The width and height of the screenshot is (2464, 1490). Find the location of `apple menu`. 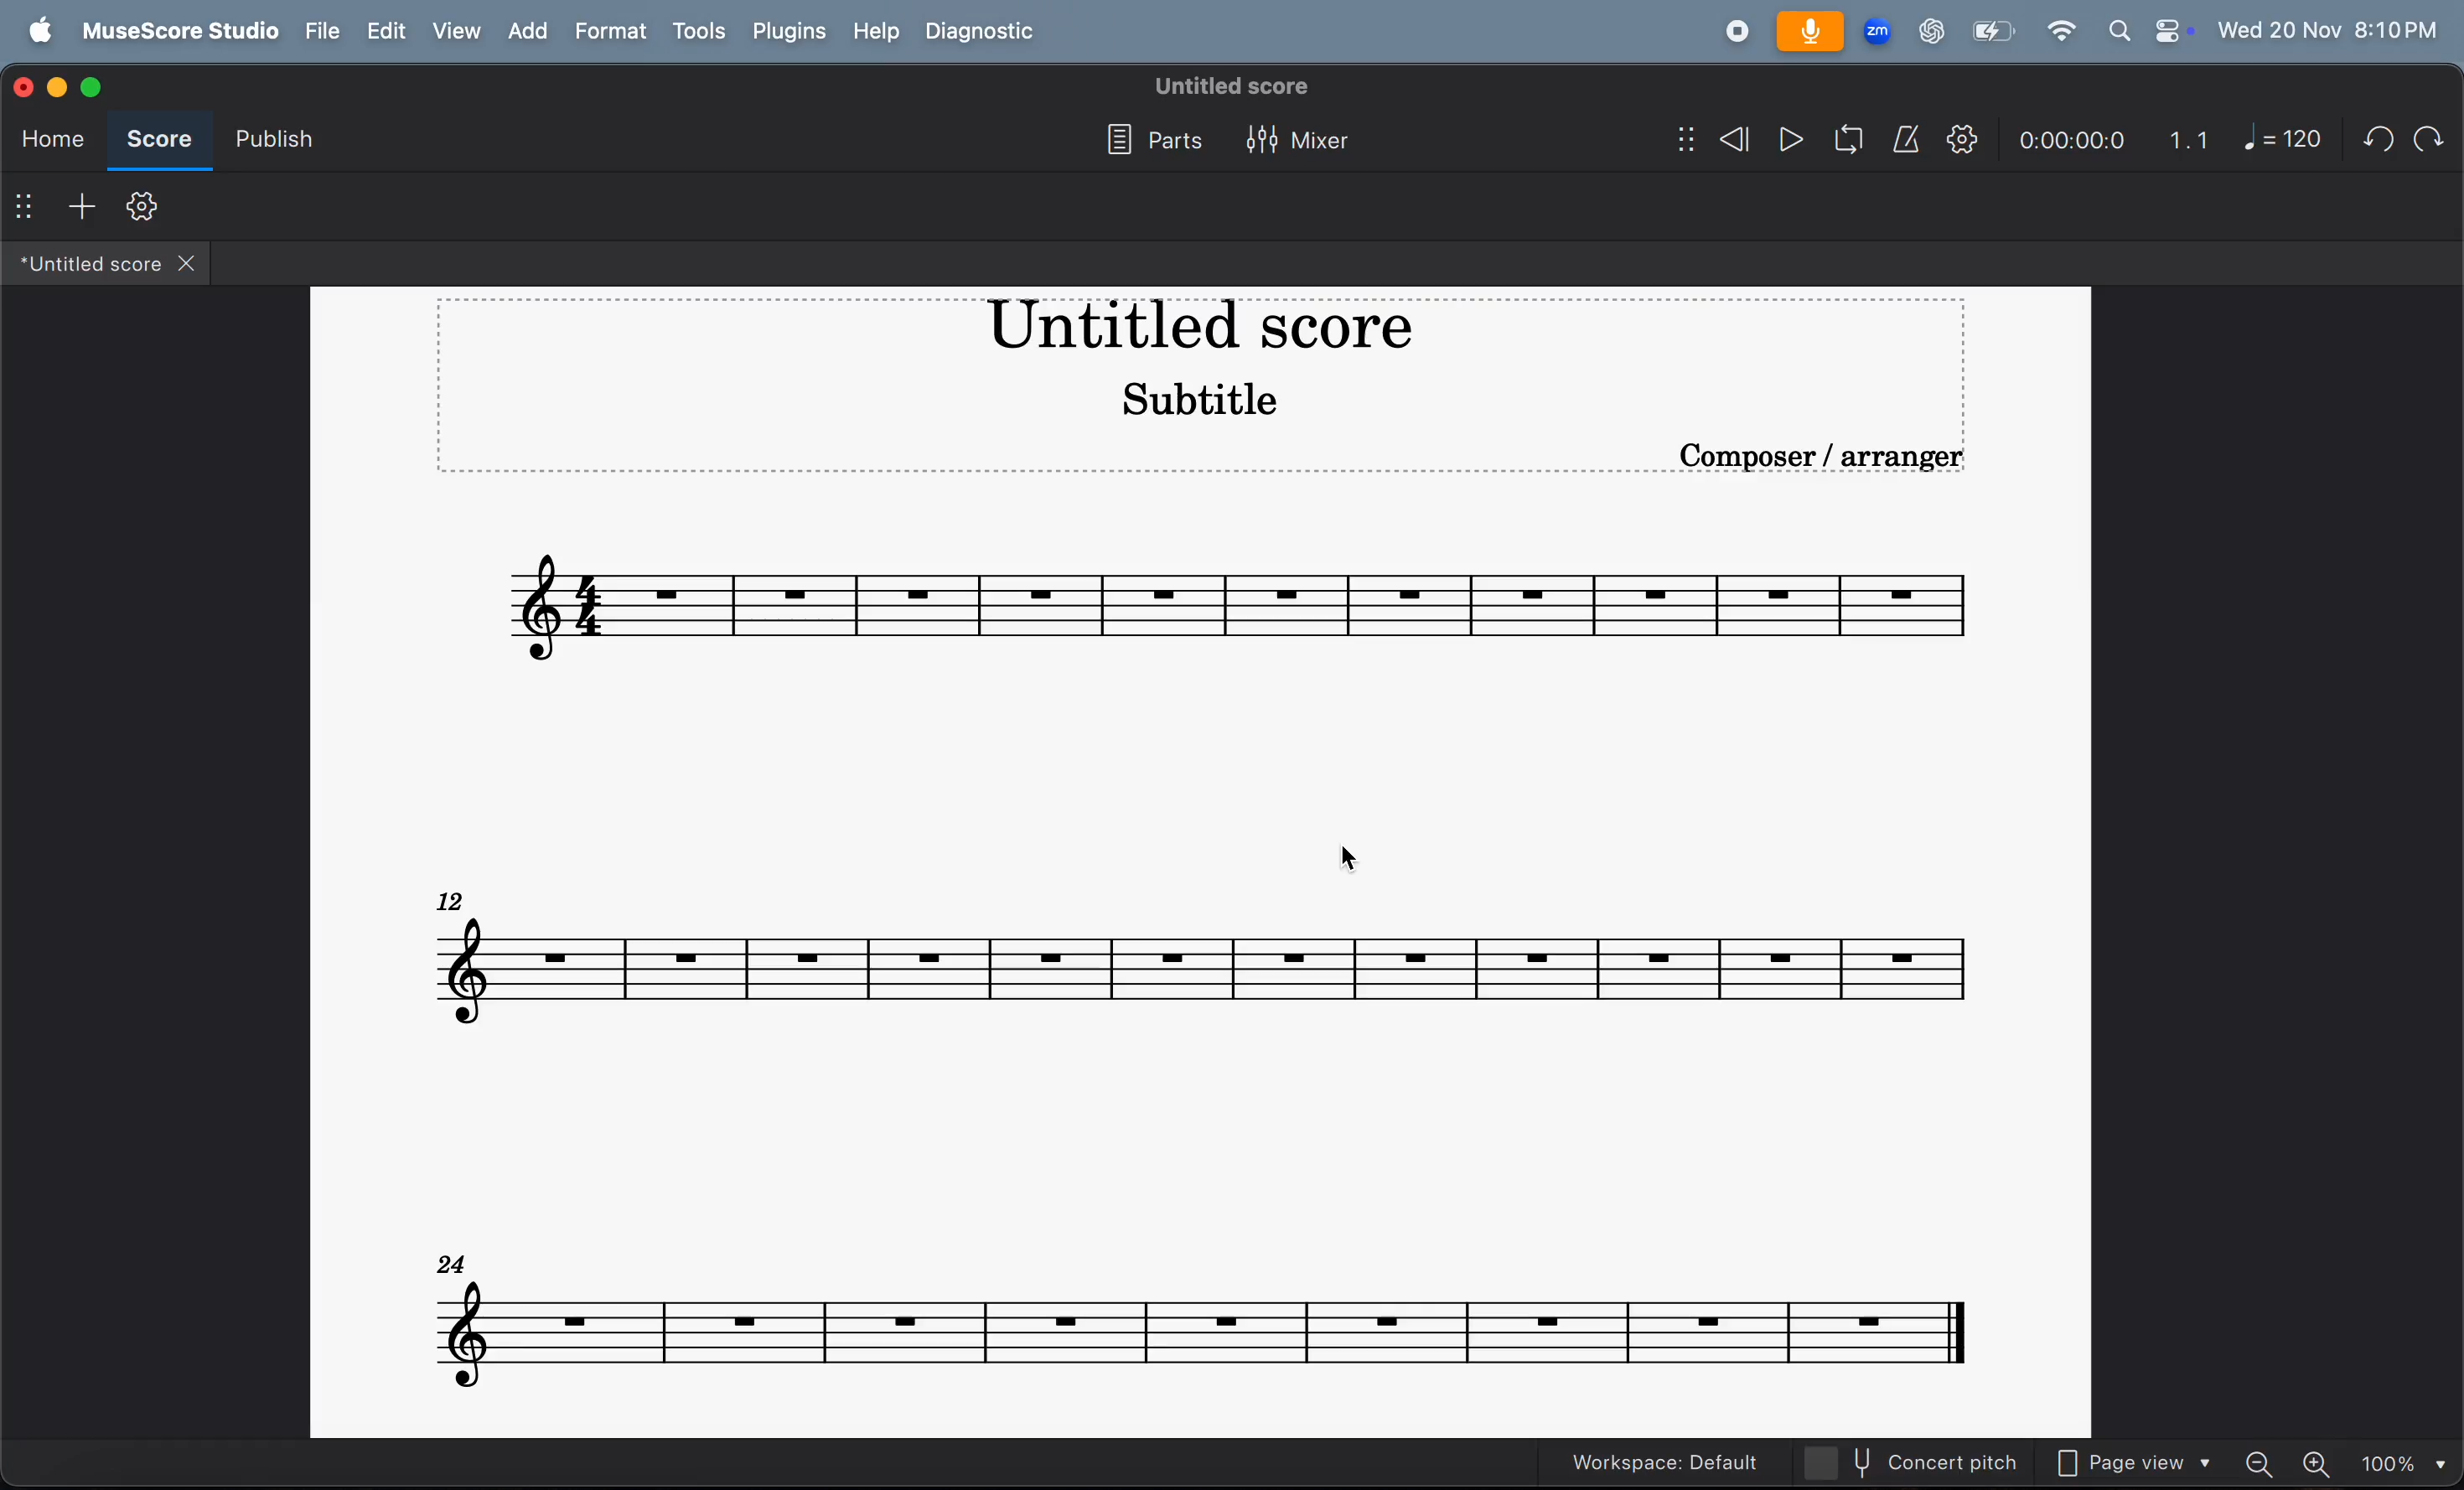

apple menu is located at coordinates (41, 30).